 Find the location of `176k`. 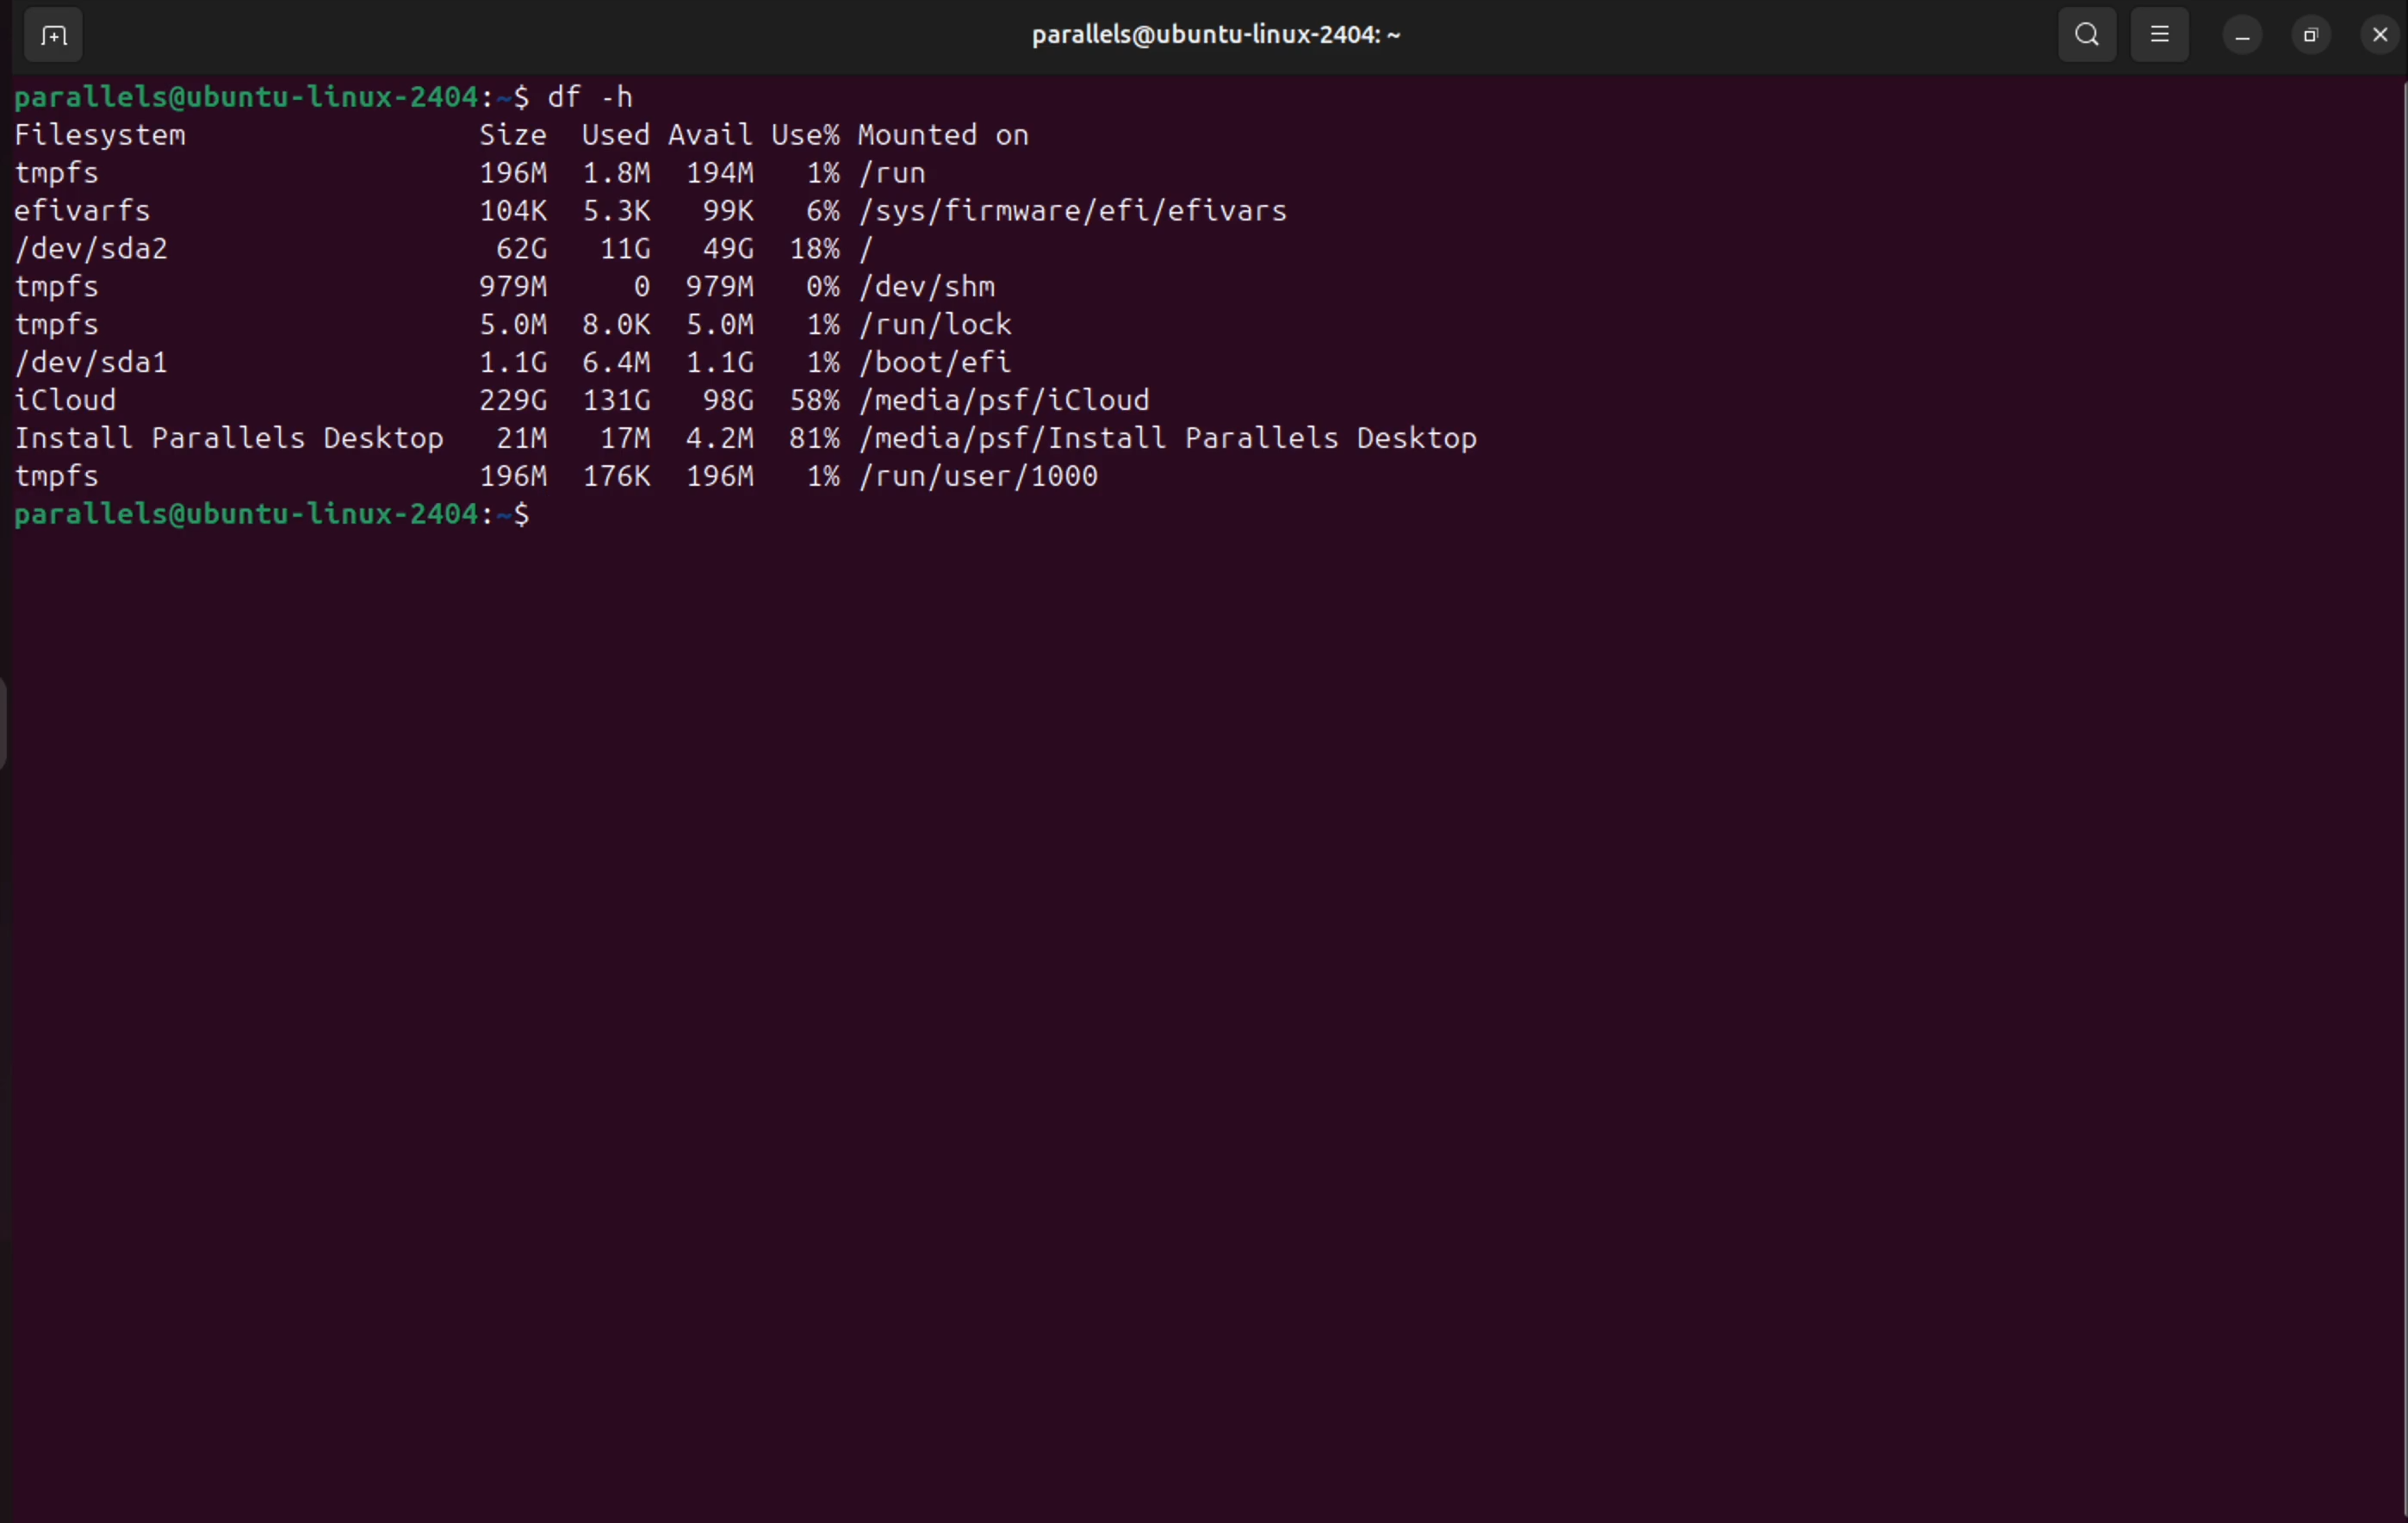

176k is located at coordinates (619, 472).